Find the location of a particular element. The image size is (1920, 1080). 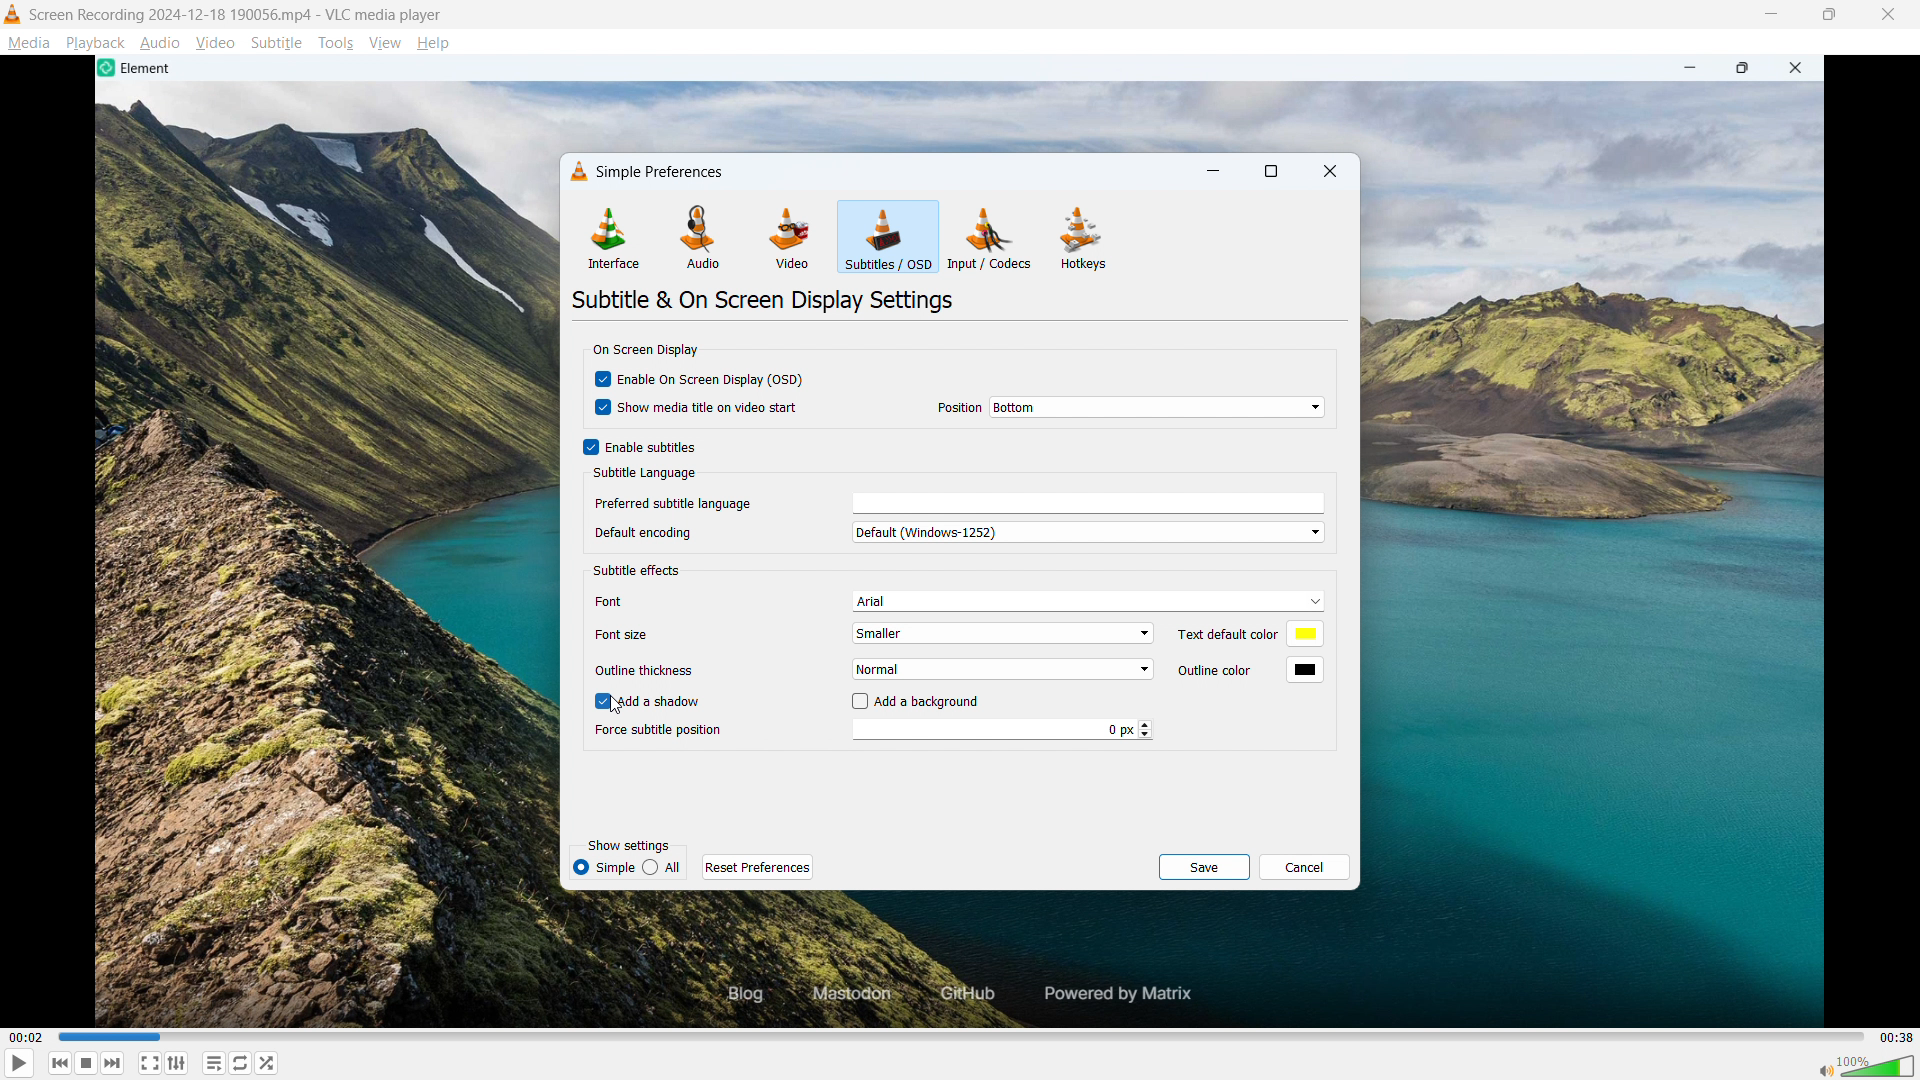

close dialogue box is located at coordinates (1330, 170).